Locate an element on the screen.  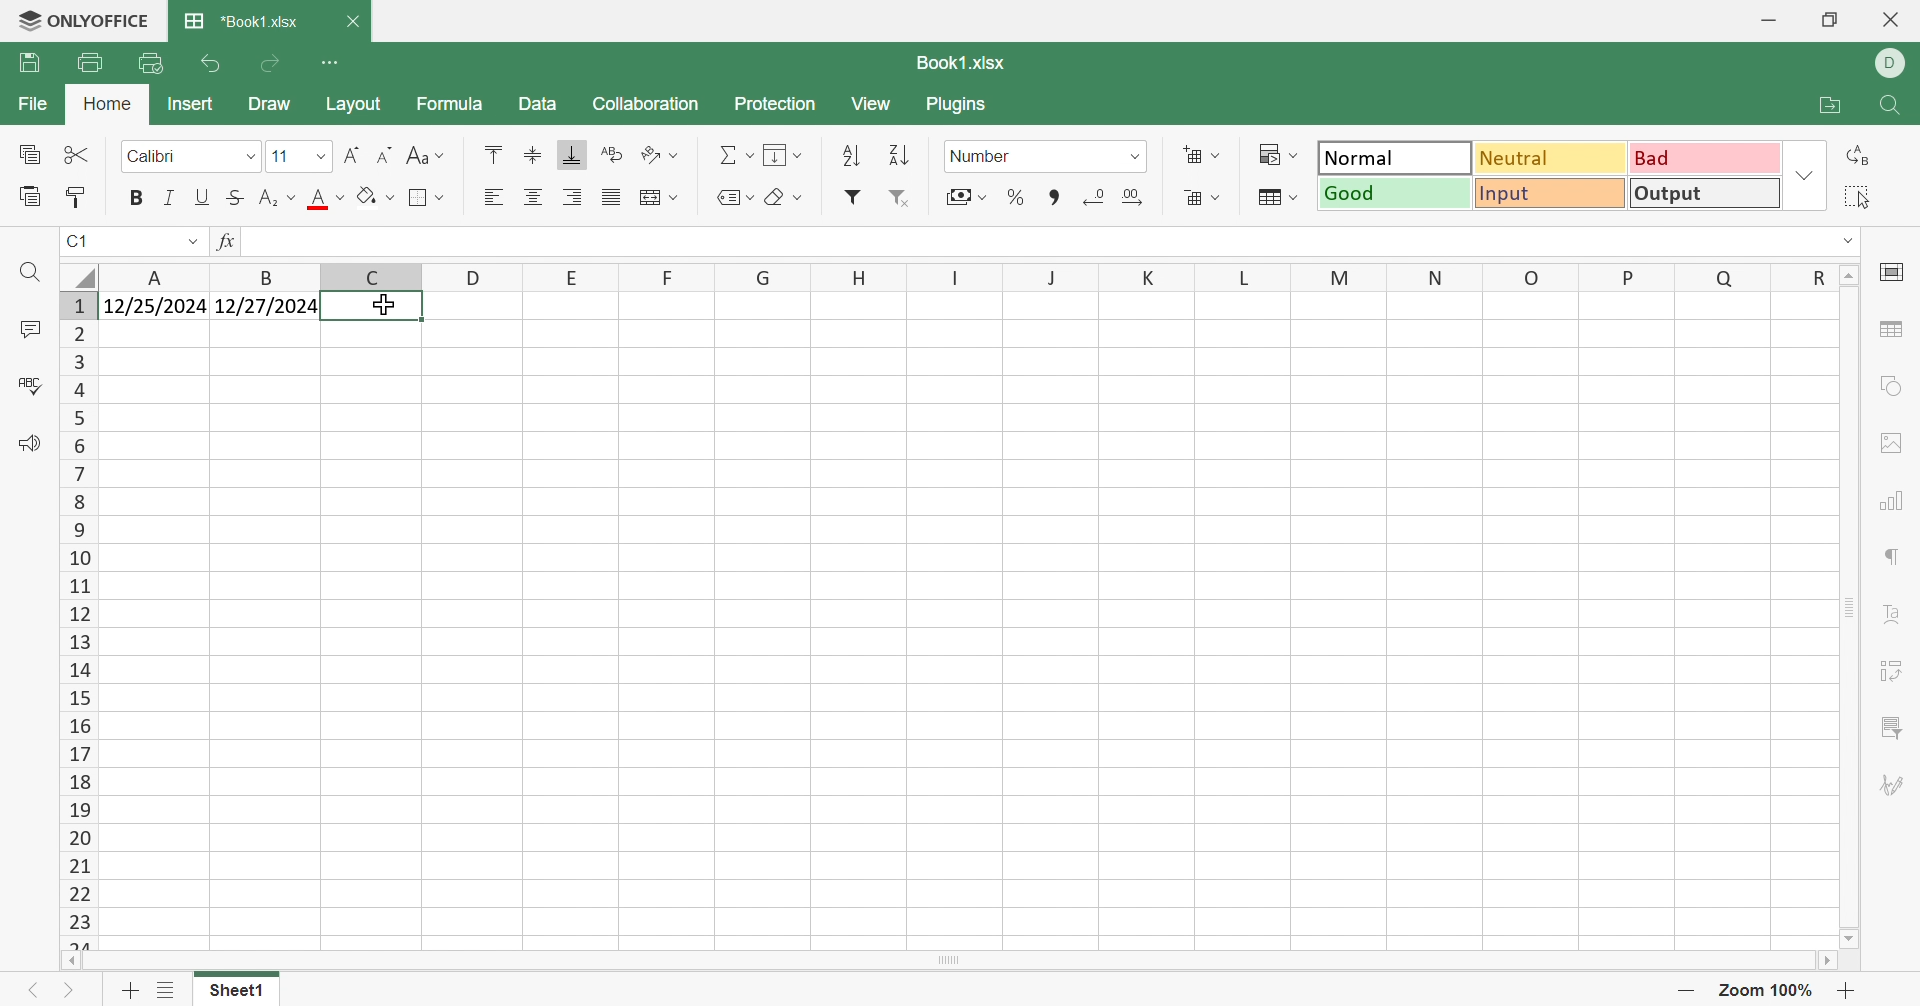
Align Bottom is located at coordinates (571, 156).